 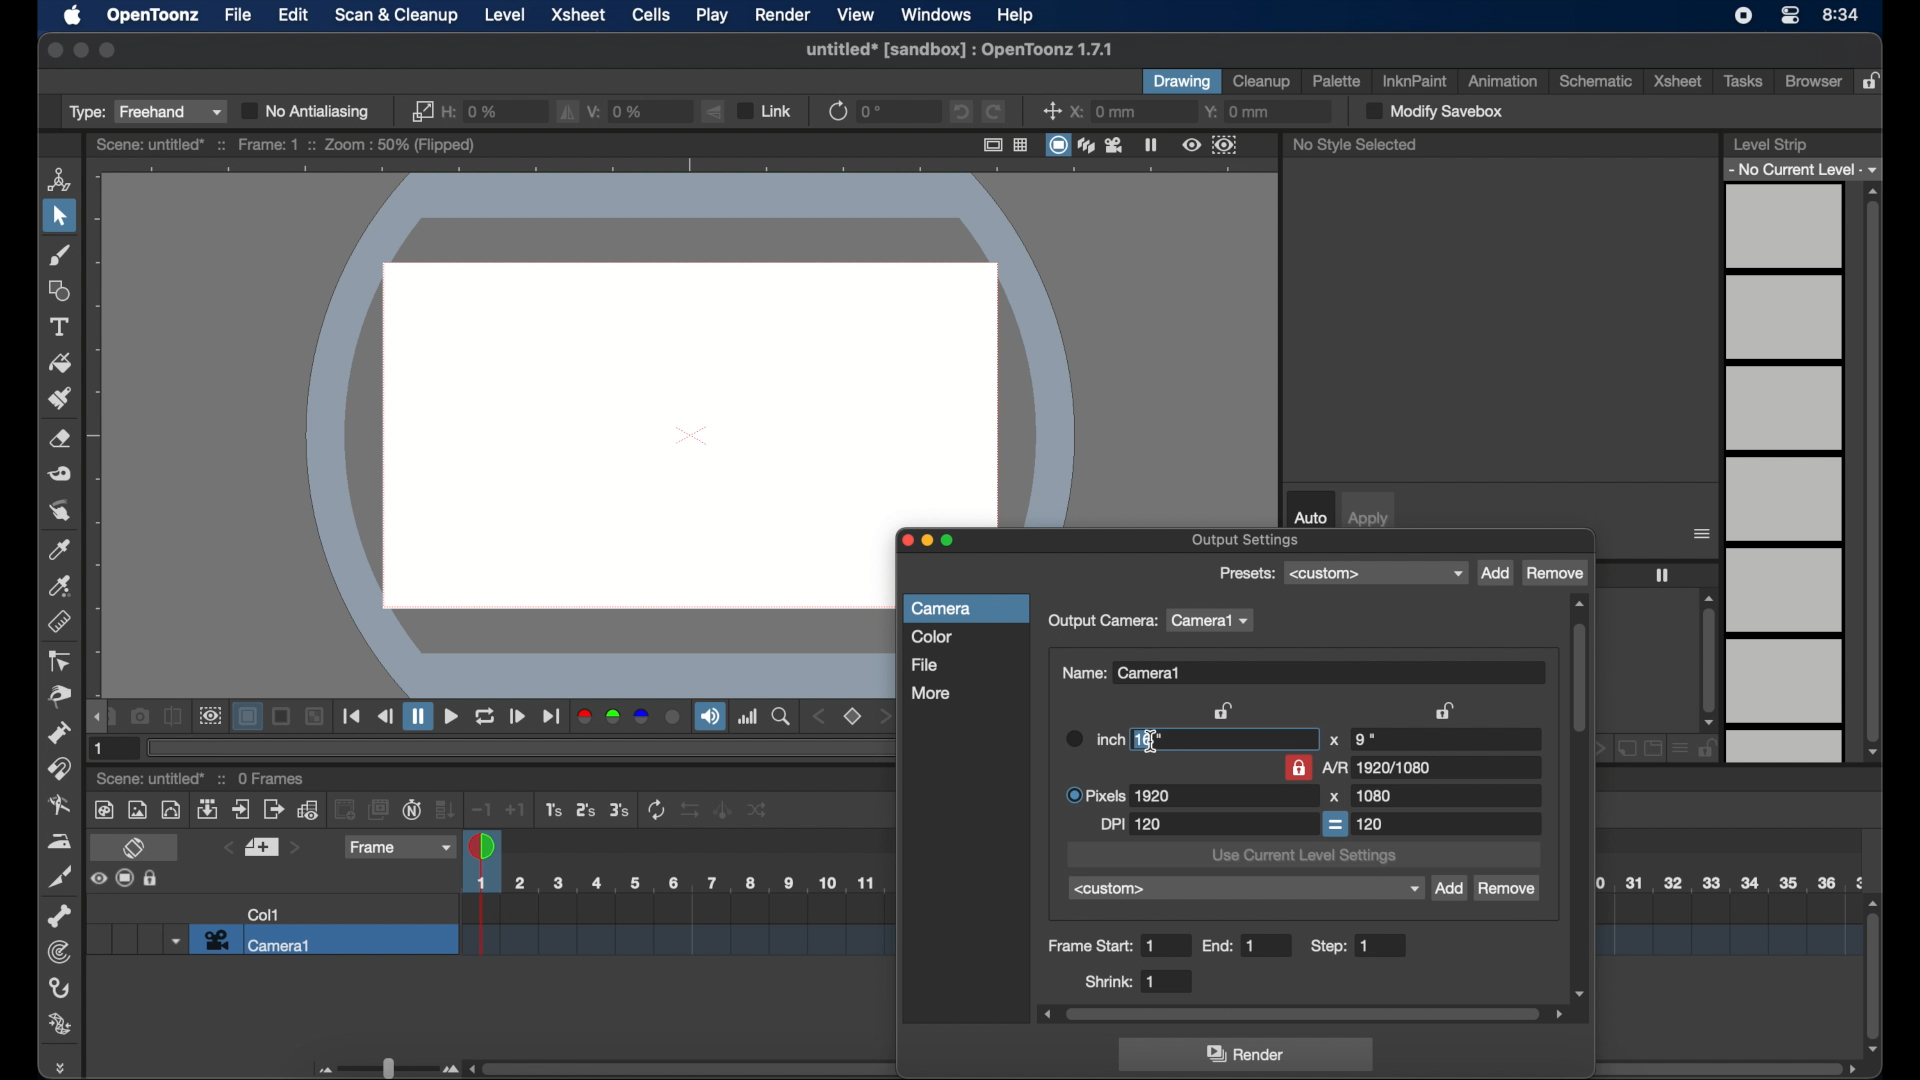 What do you see at coordinates (1337, 80) in the screenshot?
I see `palette` at bounding box center [1337, 80].